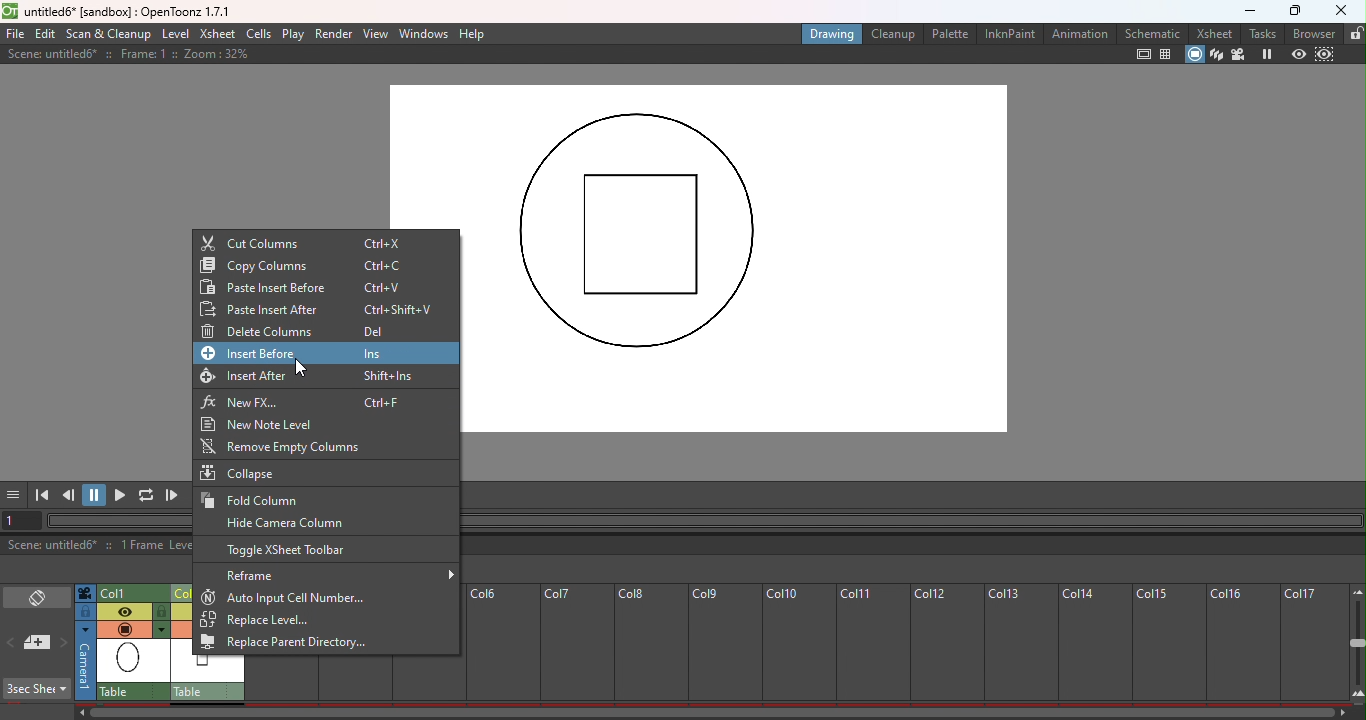  What do you see at coordinates (288, 645) in the screenshot?
I see `Replace parent directory` at bounding box center [288, 645].